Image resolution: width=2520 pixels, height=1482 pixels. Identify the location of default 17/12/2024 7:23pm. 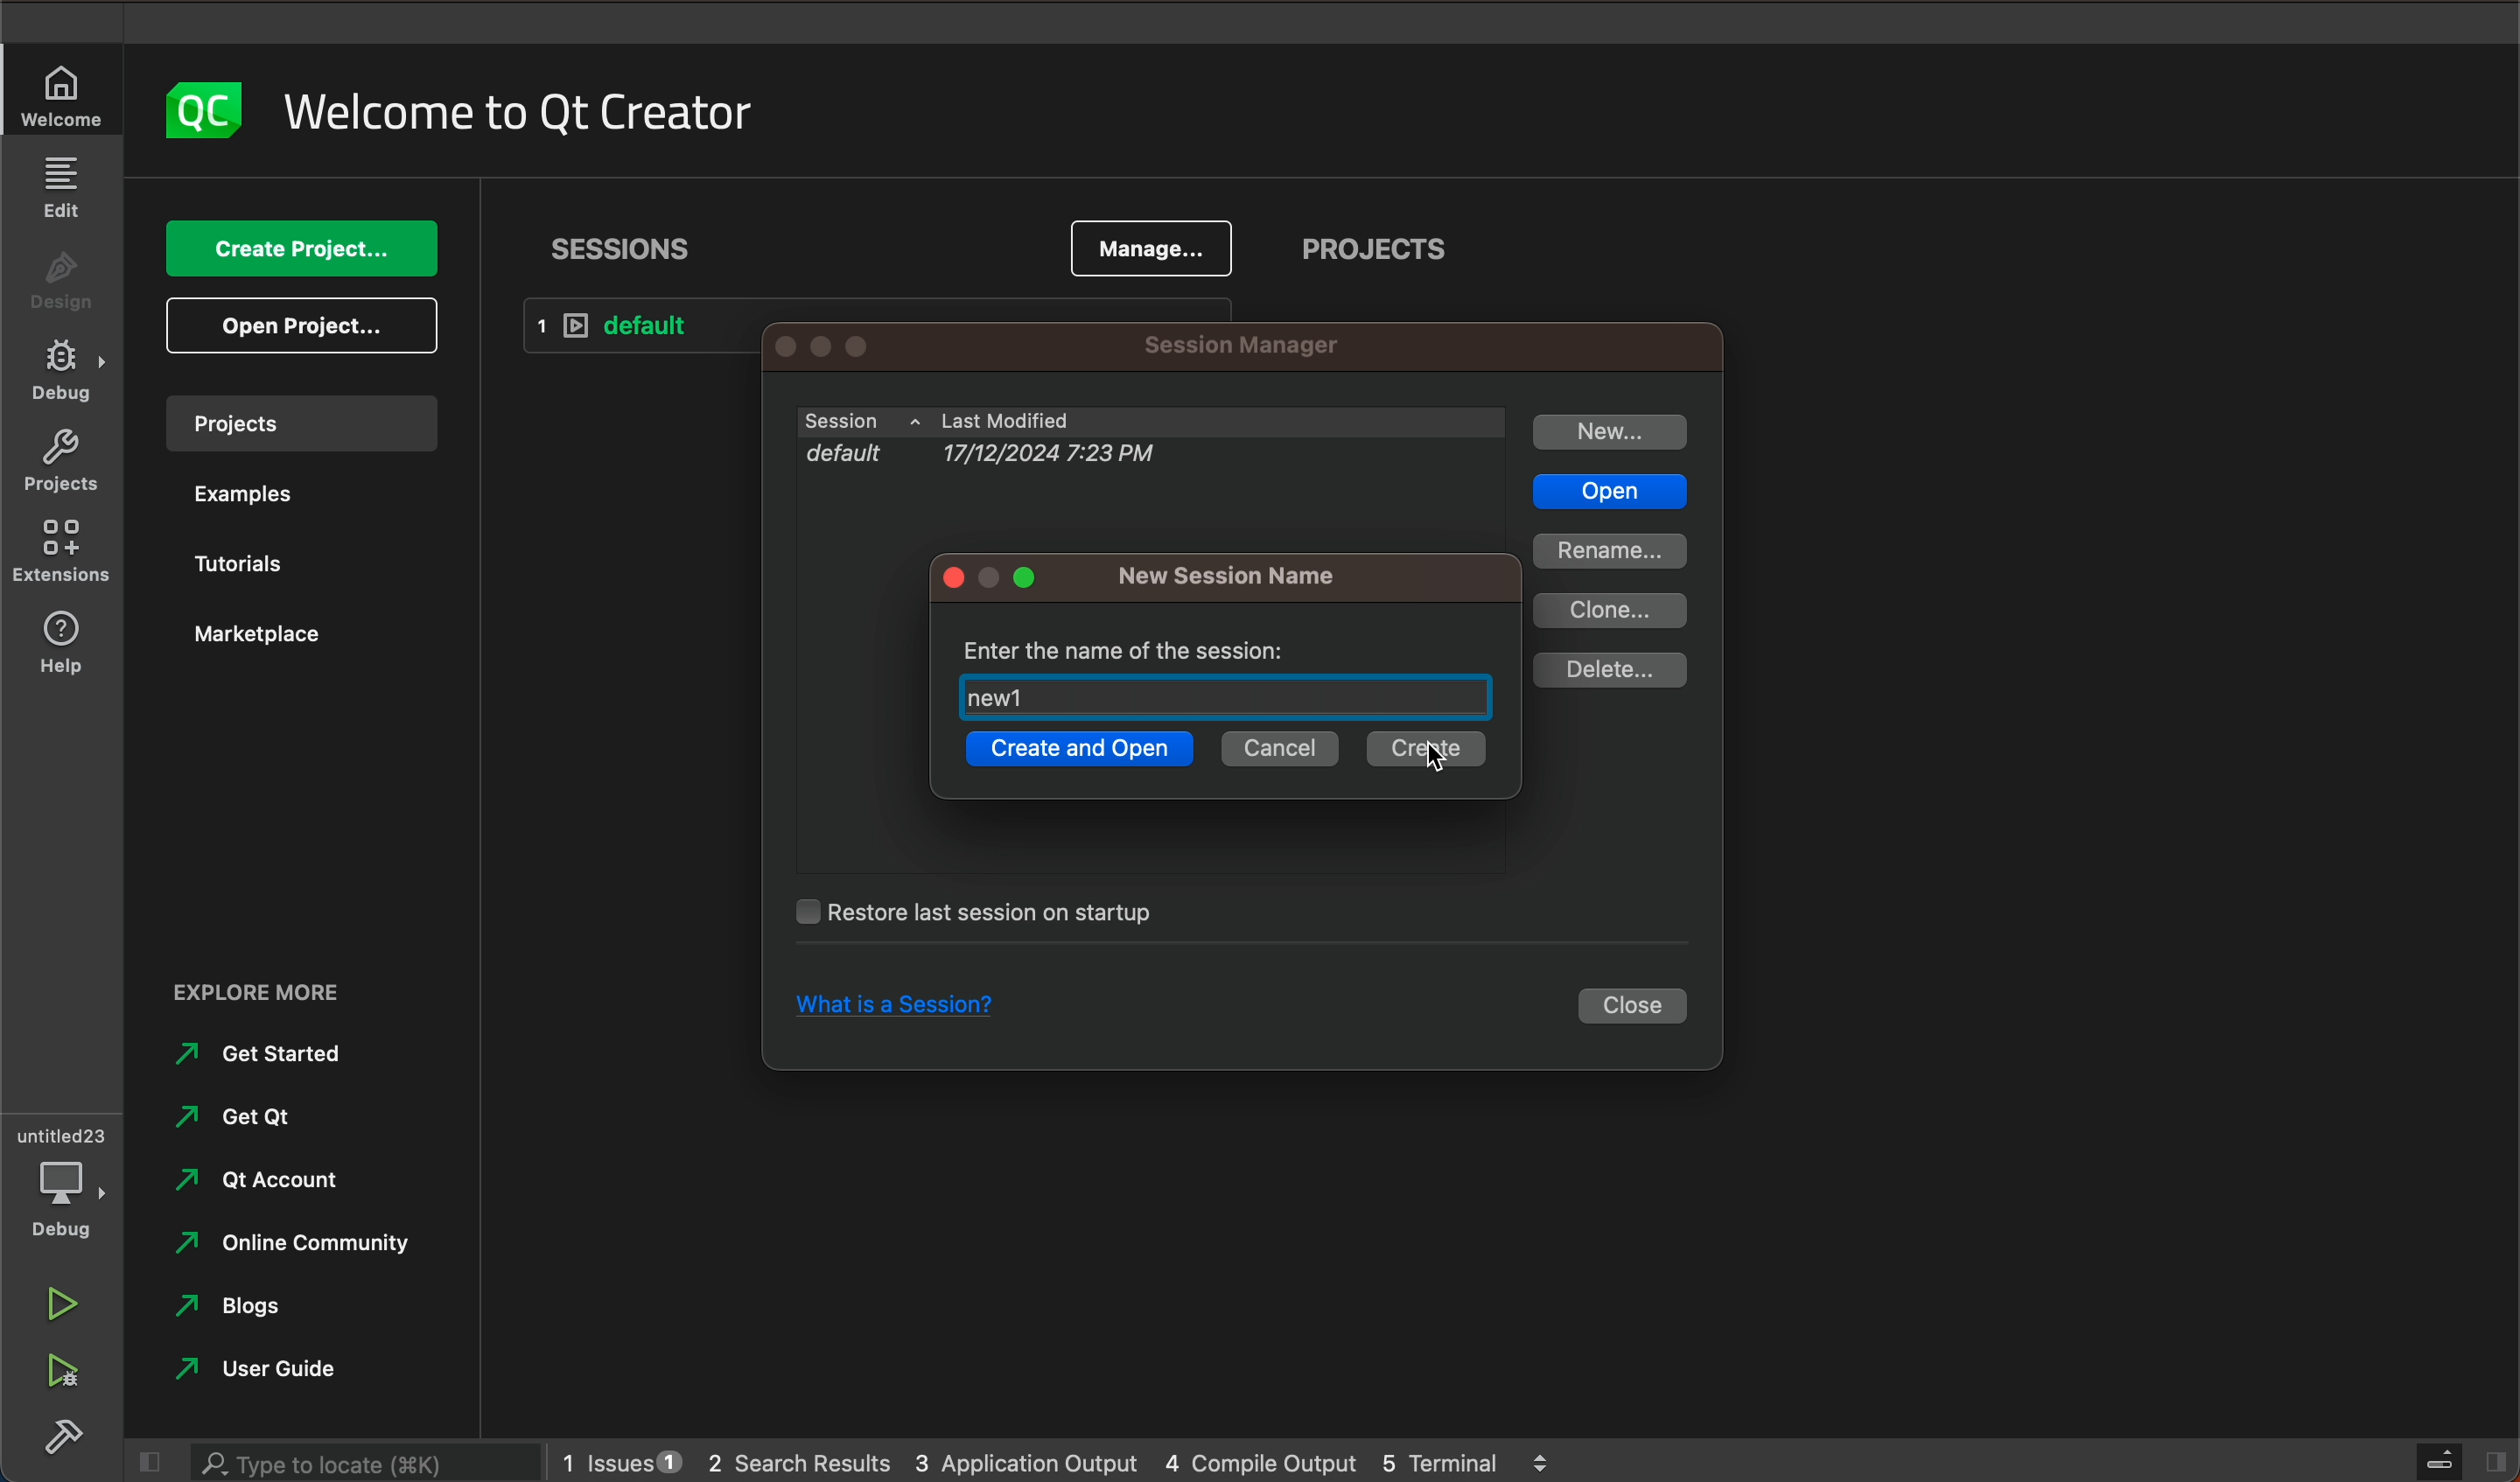
(1135, 461).